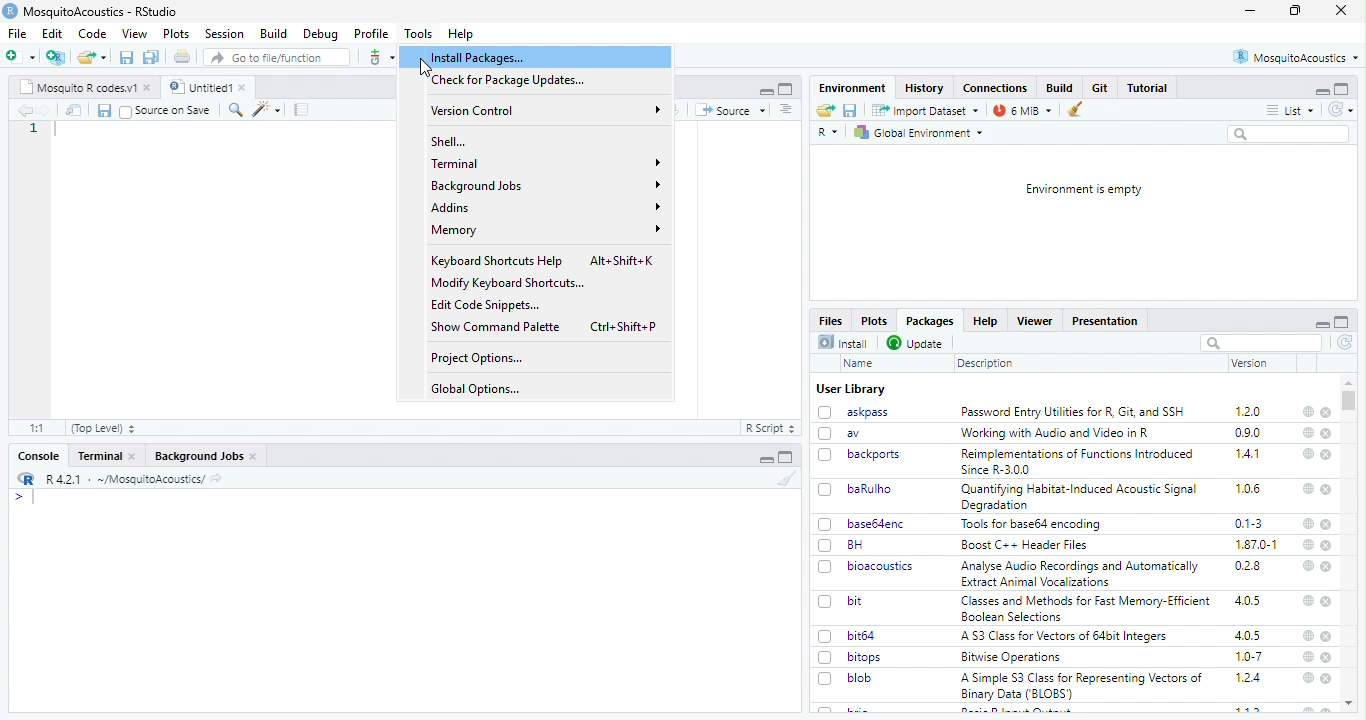 The image size is (1366, 720). Describe the element at coordinates (254, 457) in the screenshot. I see `close` at that location.